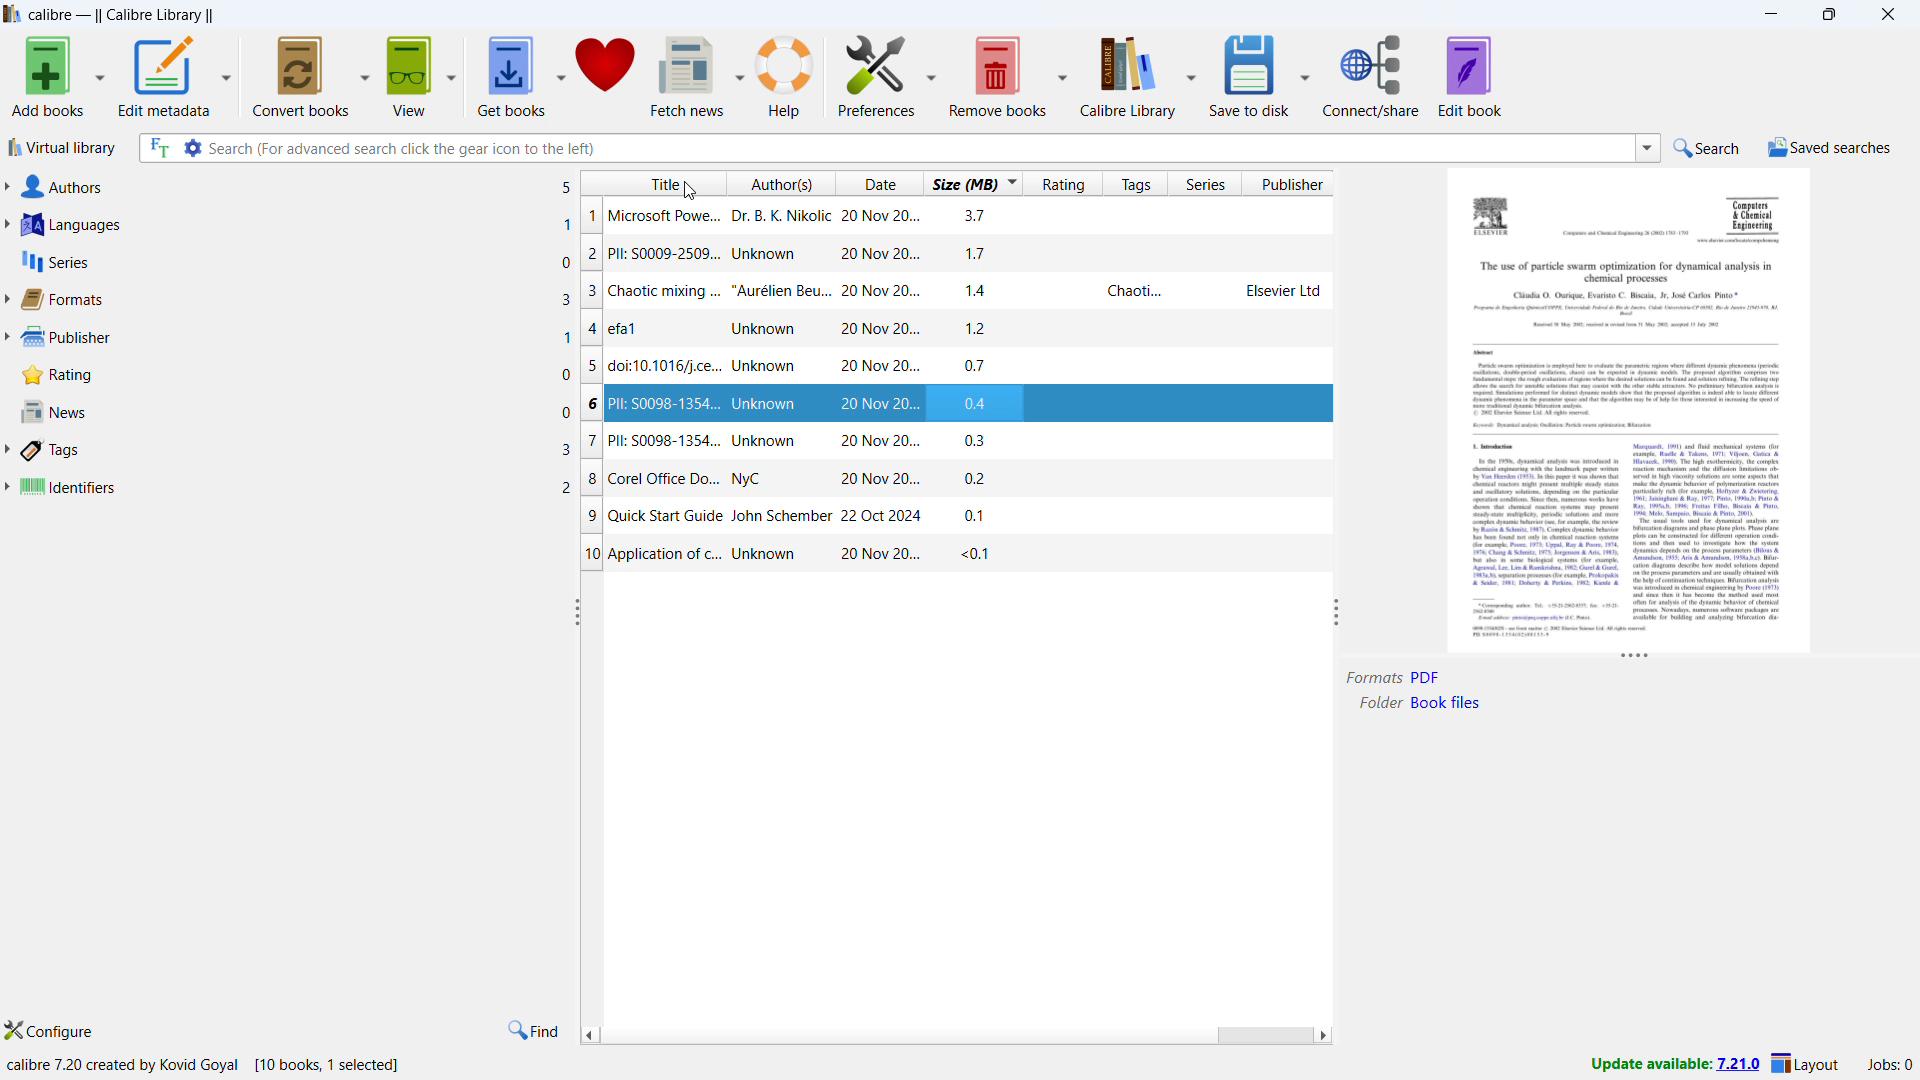 The width and height of the screenshot is (1920, 1080). Describe the element at coordinates (1709, 149) in the screenshot. I see `do quick search` at that location.